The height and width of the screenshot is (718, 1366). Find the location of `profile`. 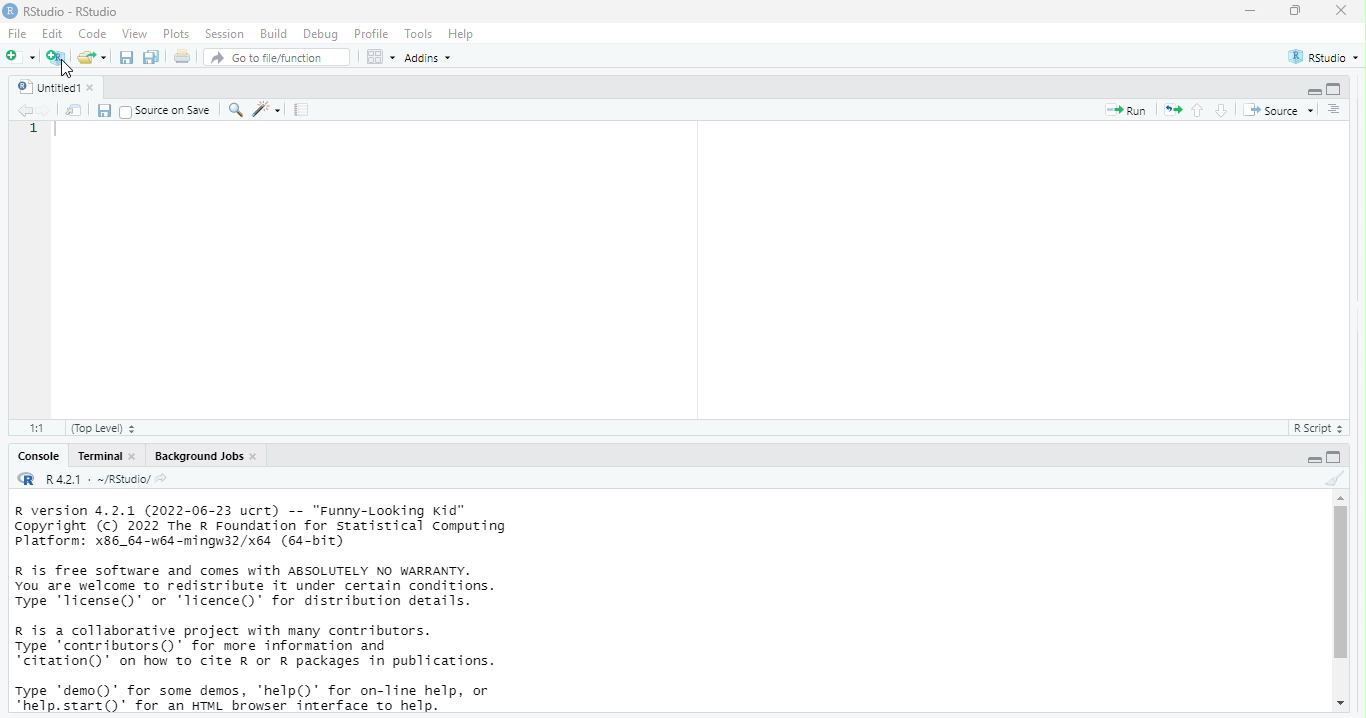

profile is located at coordinates (373, 34).